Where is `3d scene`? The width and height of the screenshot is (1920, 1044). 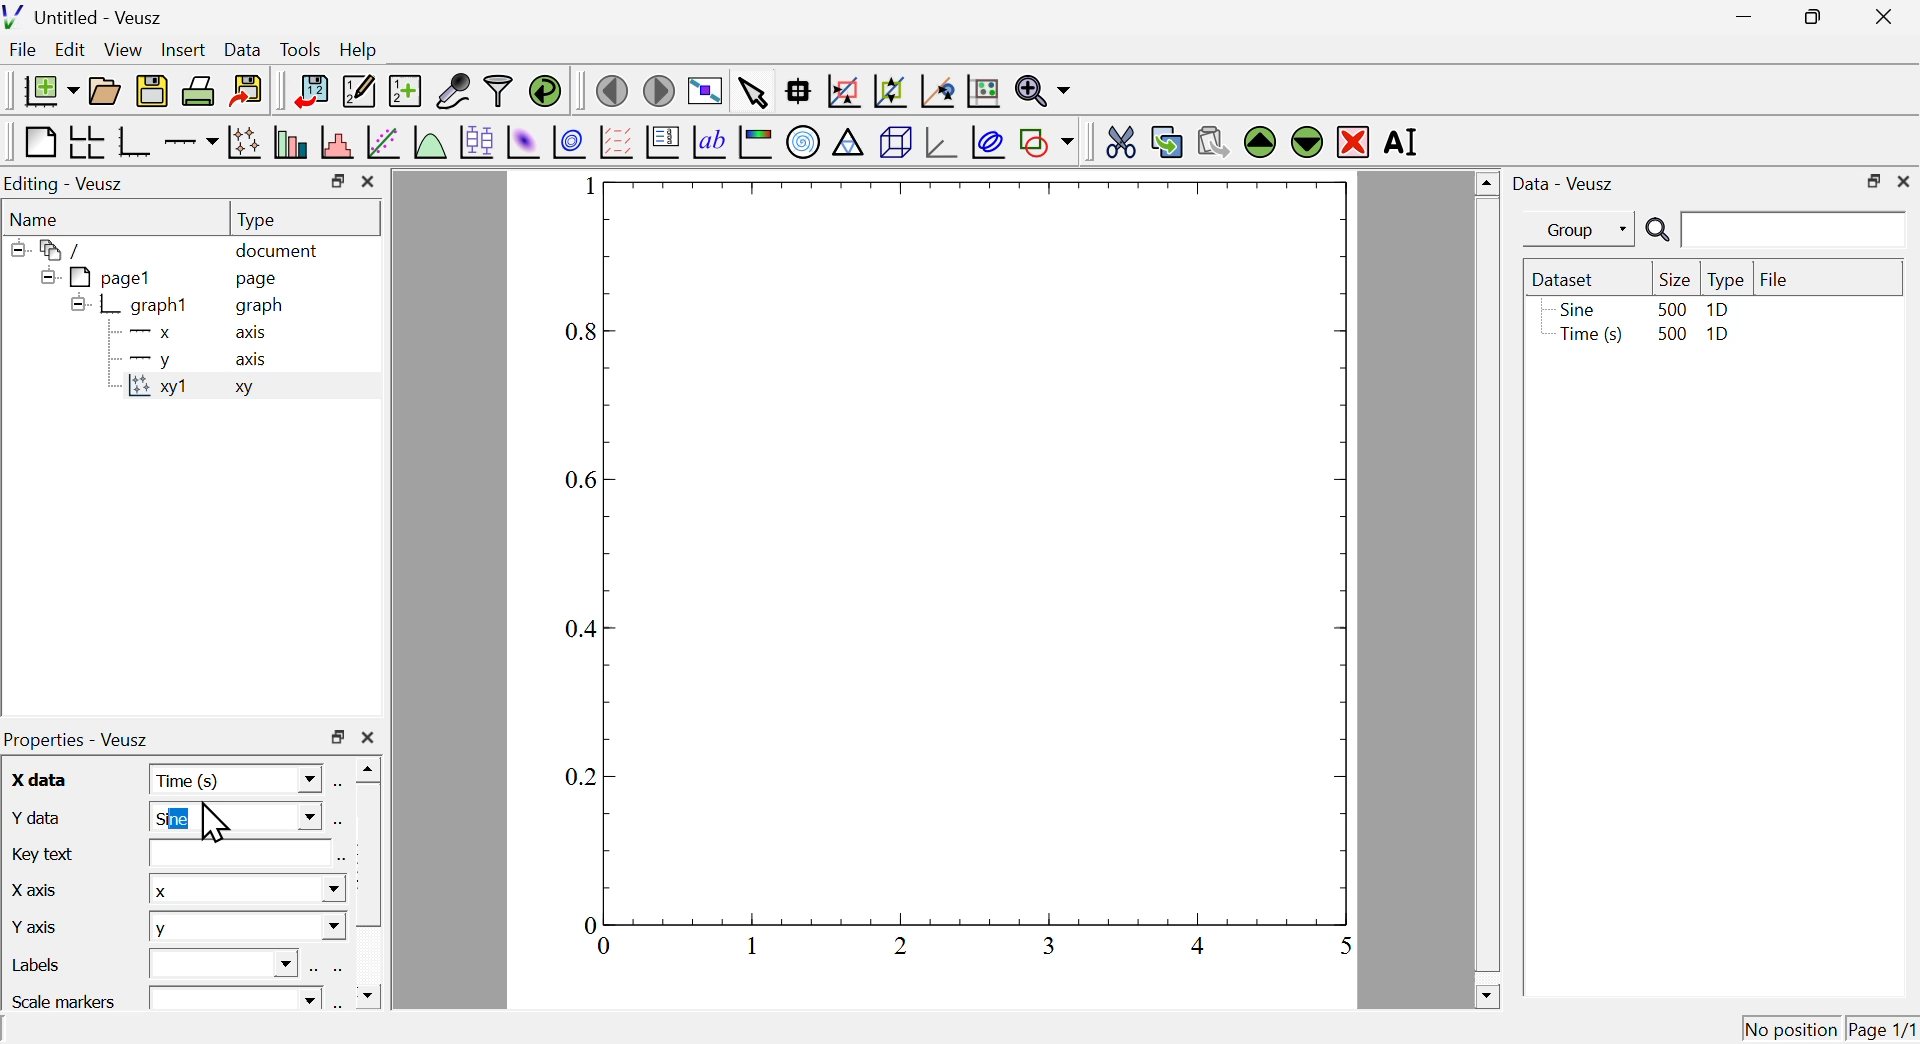
3d scene is located at coordinates (896, 144).